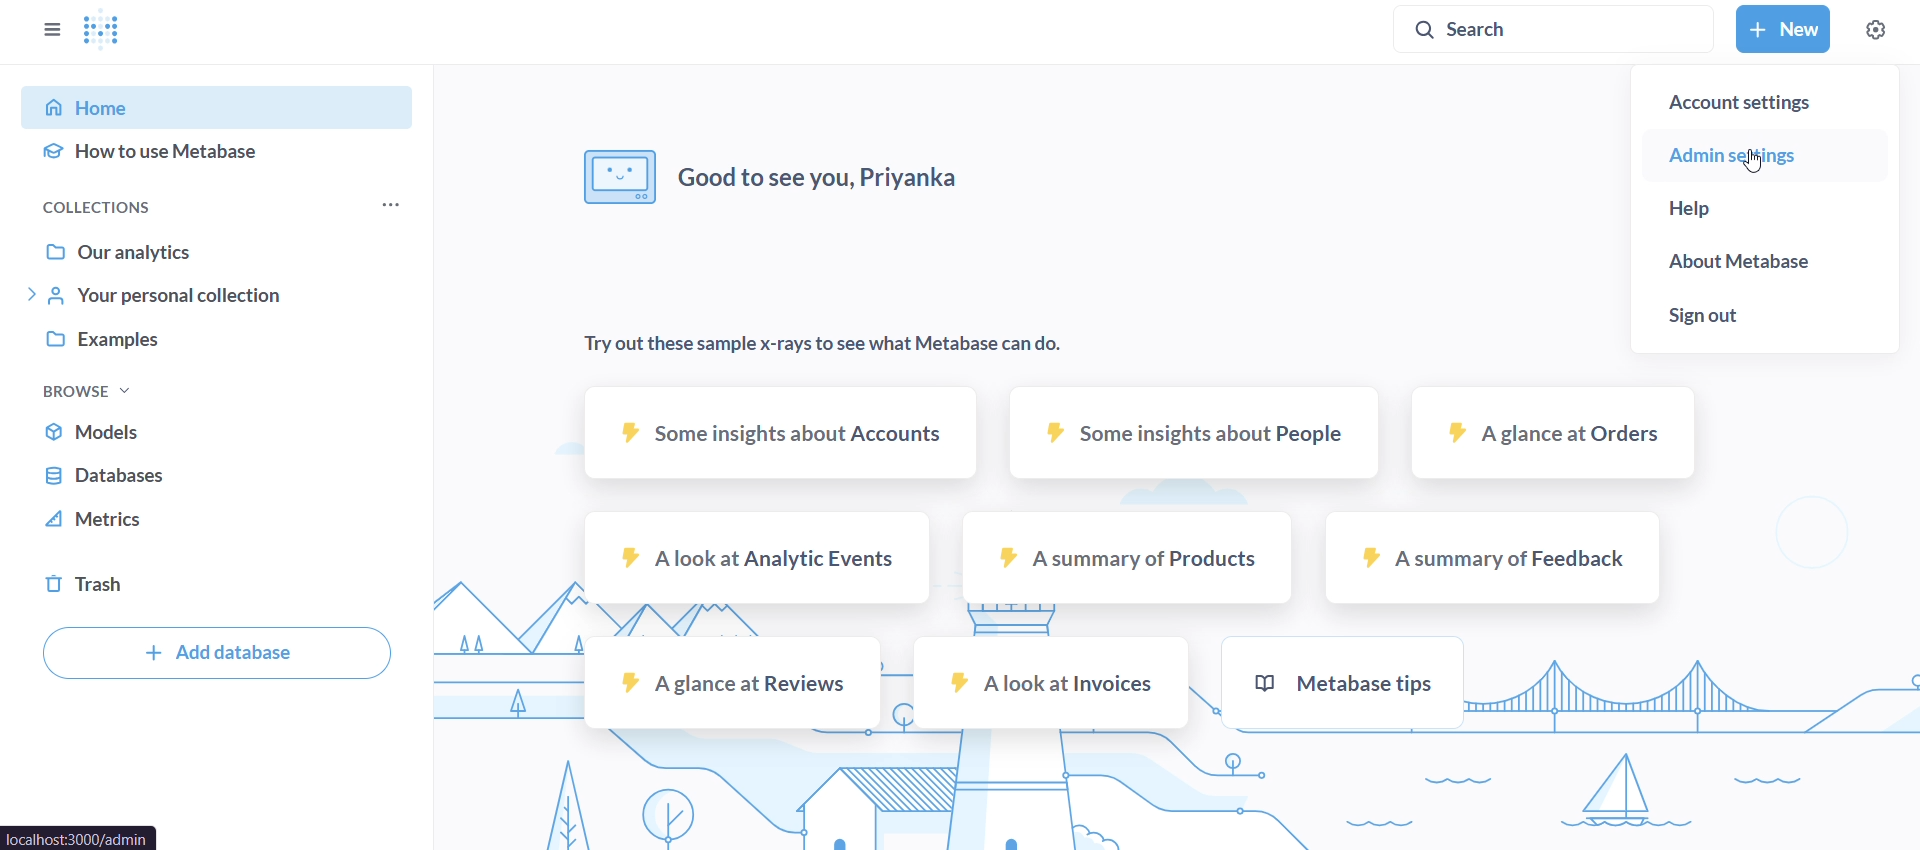 The height and width of the screenshot is (850, 1920). What do you see at coordinates (824, 344) in the screenshot?
I see `try out these sample x-rays to see what metabase can do.` at bounding box center [824, 344].